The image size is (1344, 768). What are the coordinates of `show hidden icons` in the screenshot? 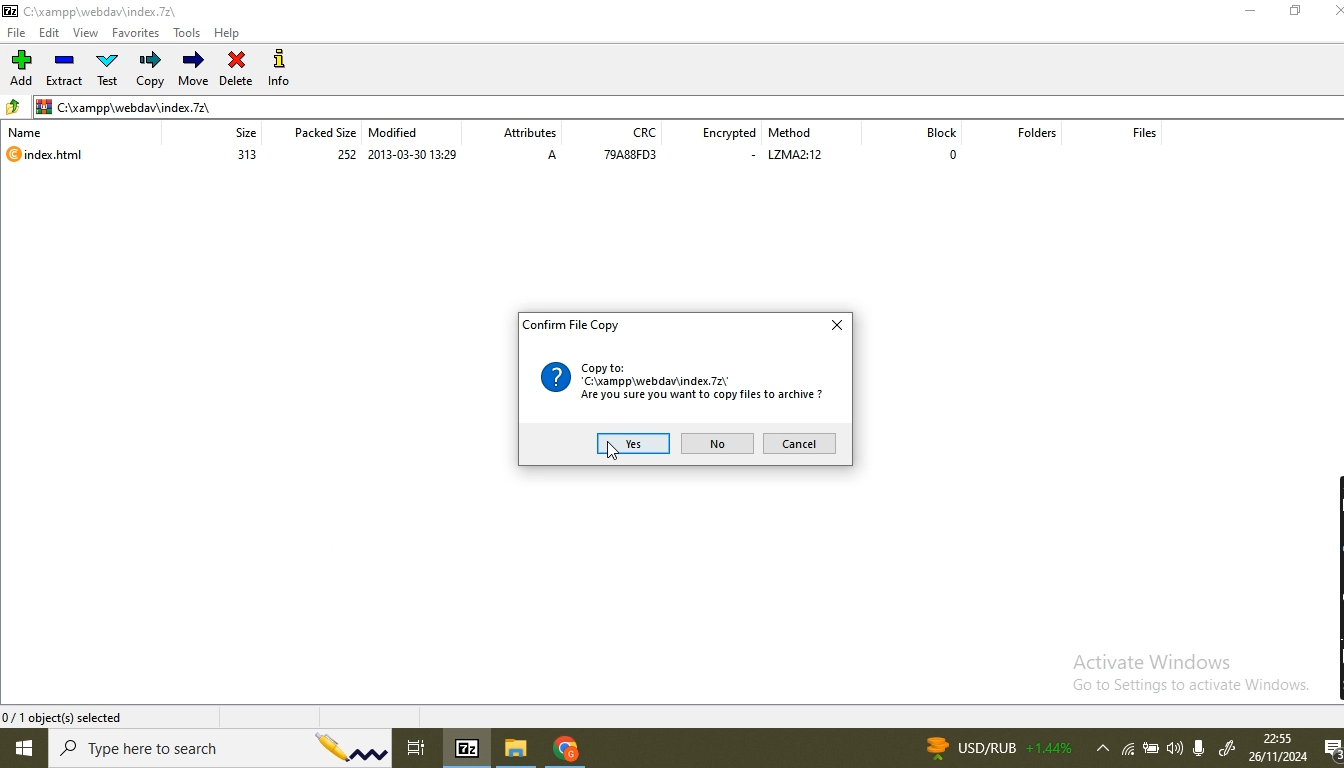 It's located at (1099, 750).